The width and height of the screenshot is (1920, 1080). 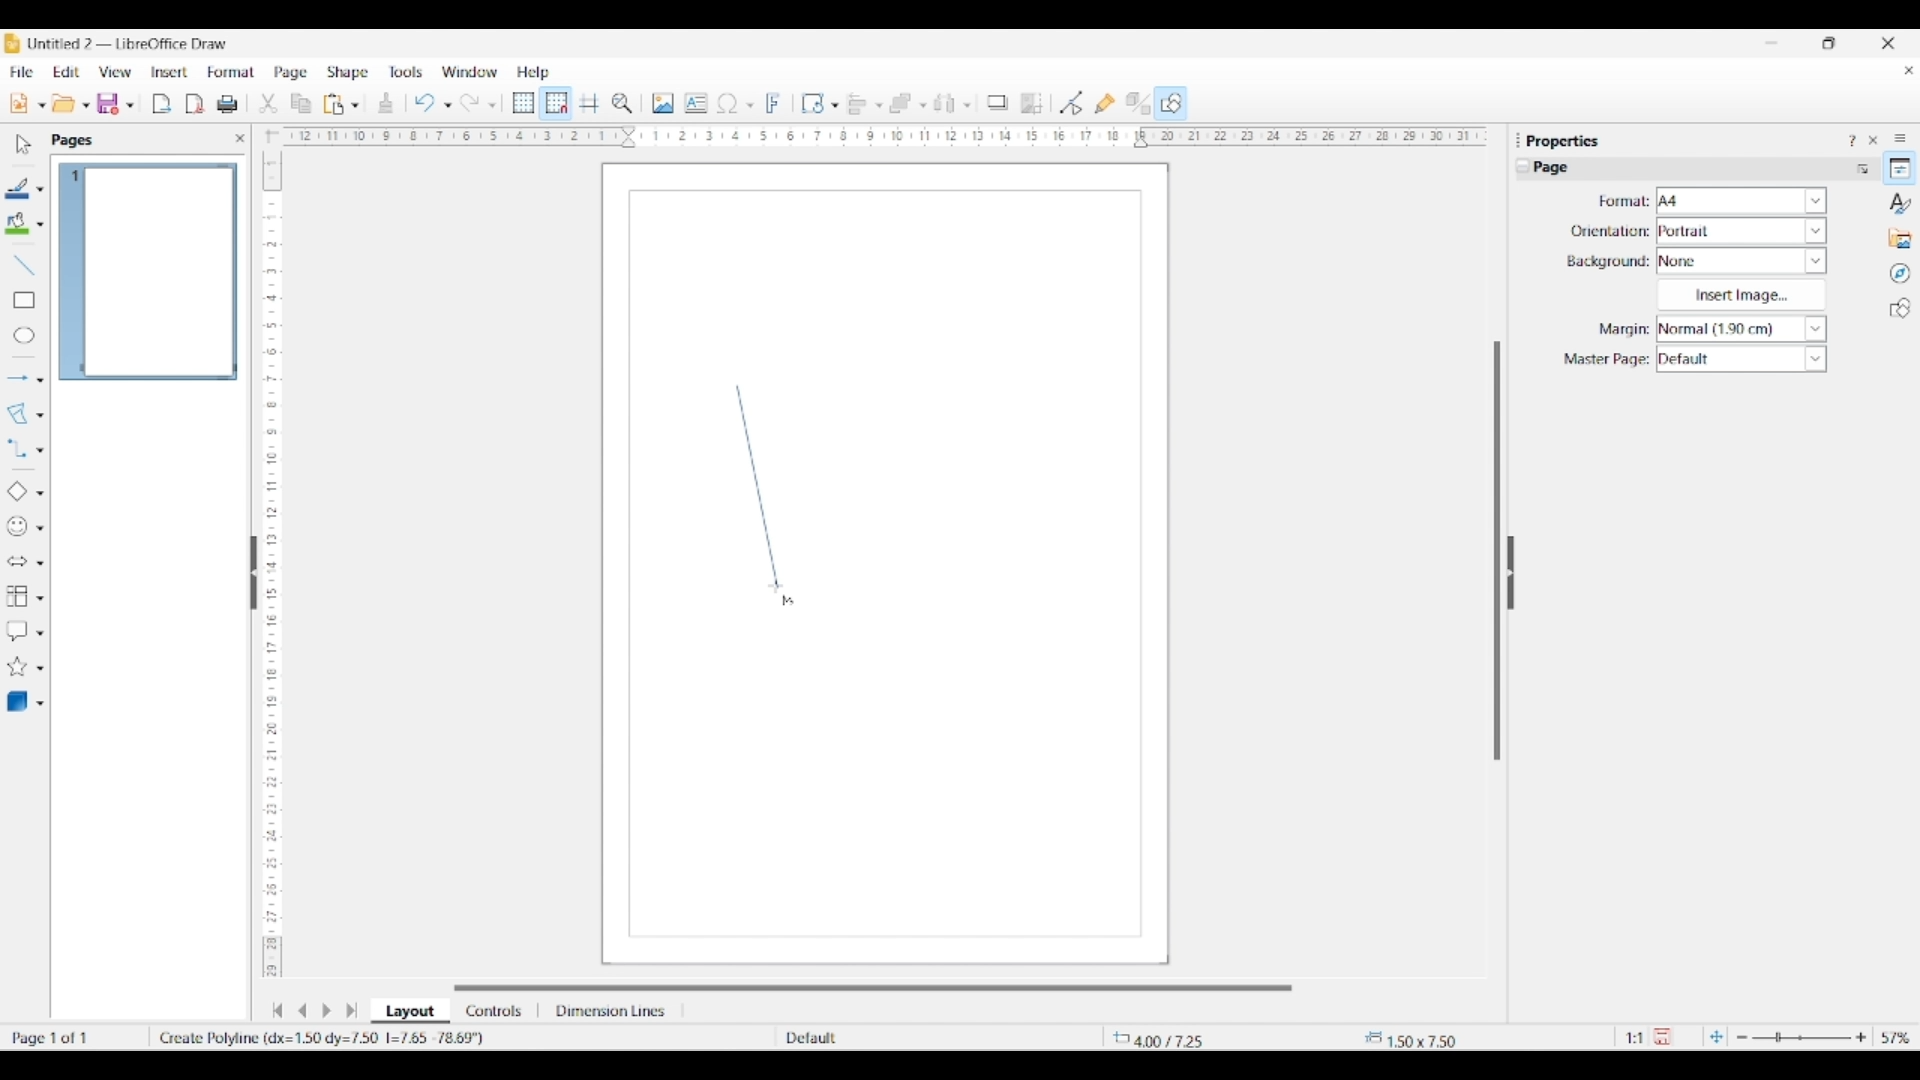 I want to click on Symbol shape options, so click(x=40, y=528).